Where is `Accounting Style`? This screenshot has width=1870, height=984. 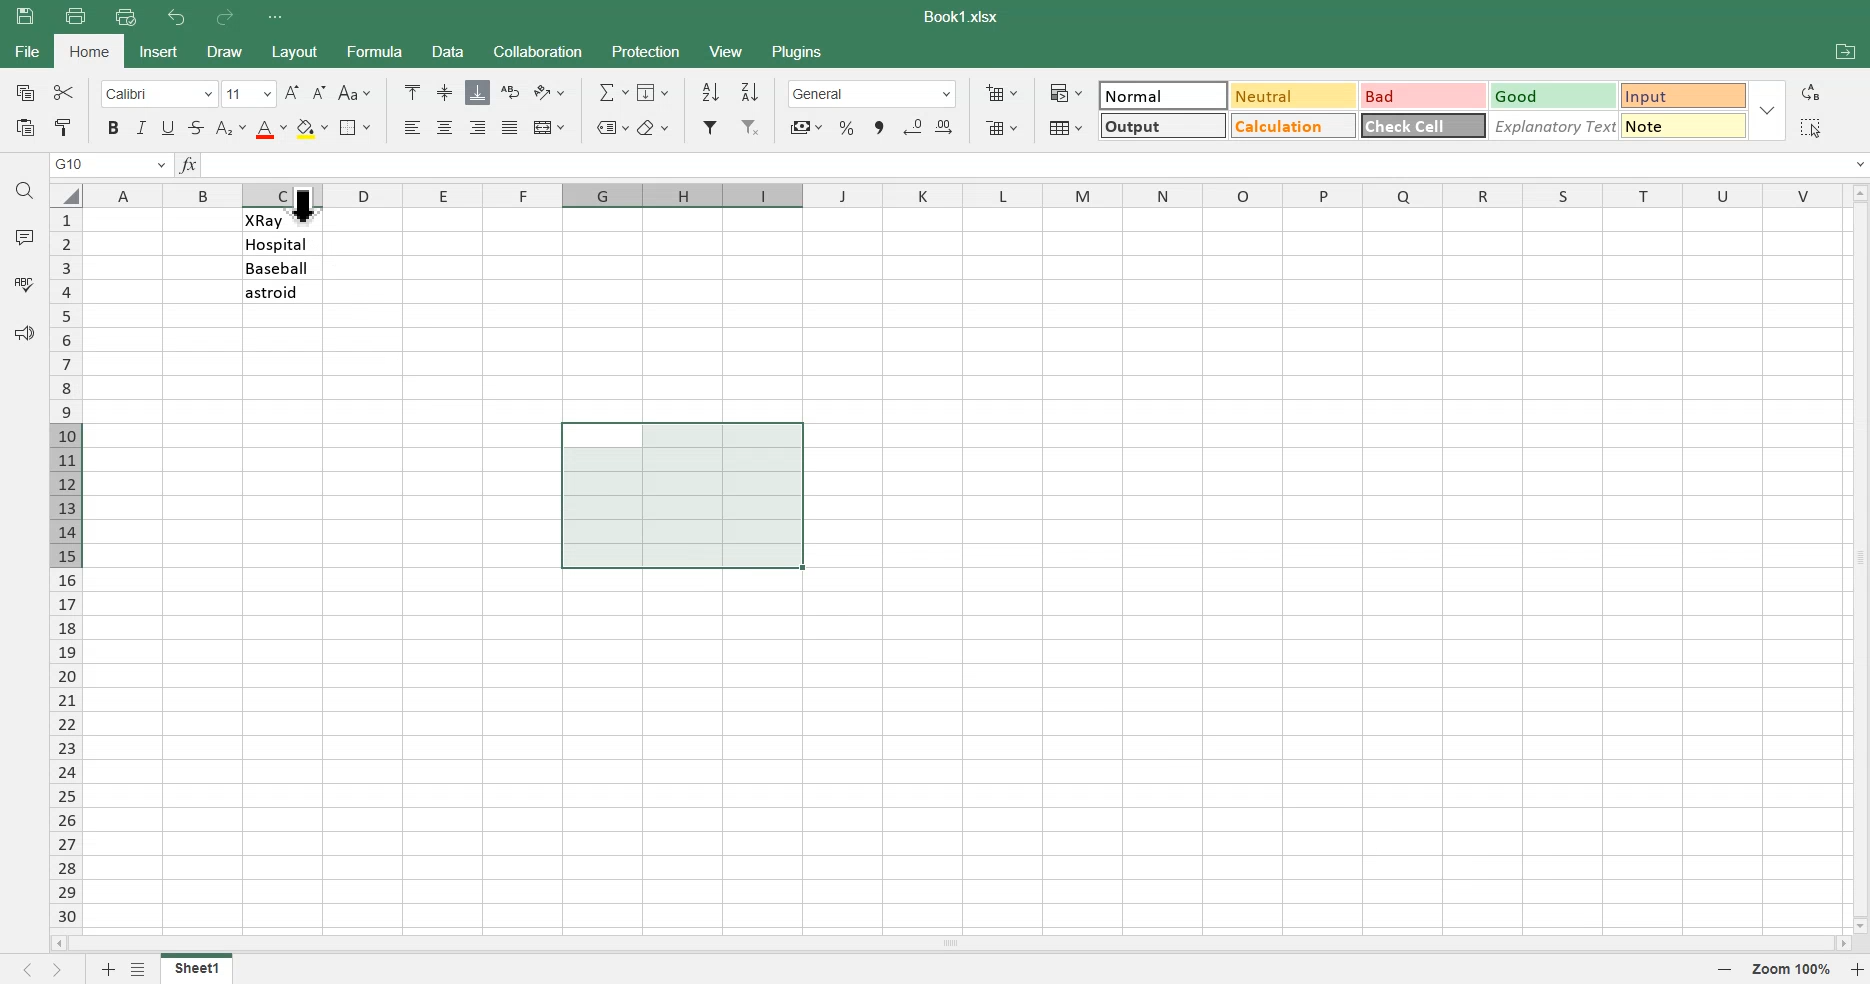 Accounting Style is located at coordinates (804, 127).